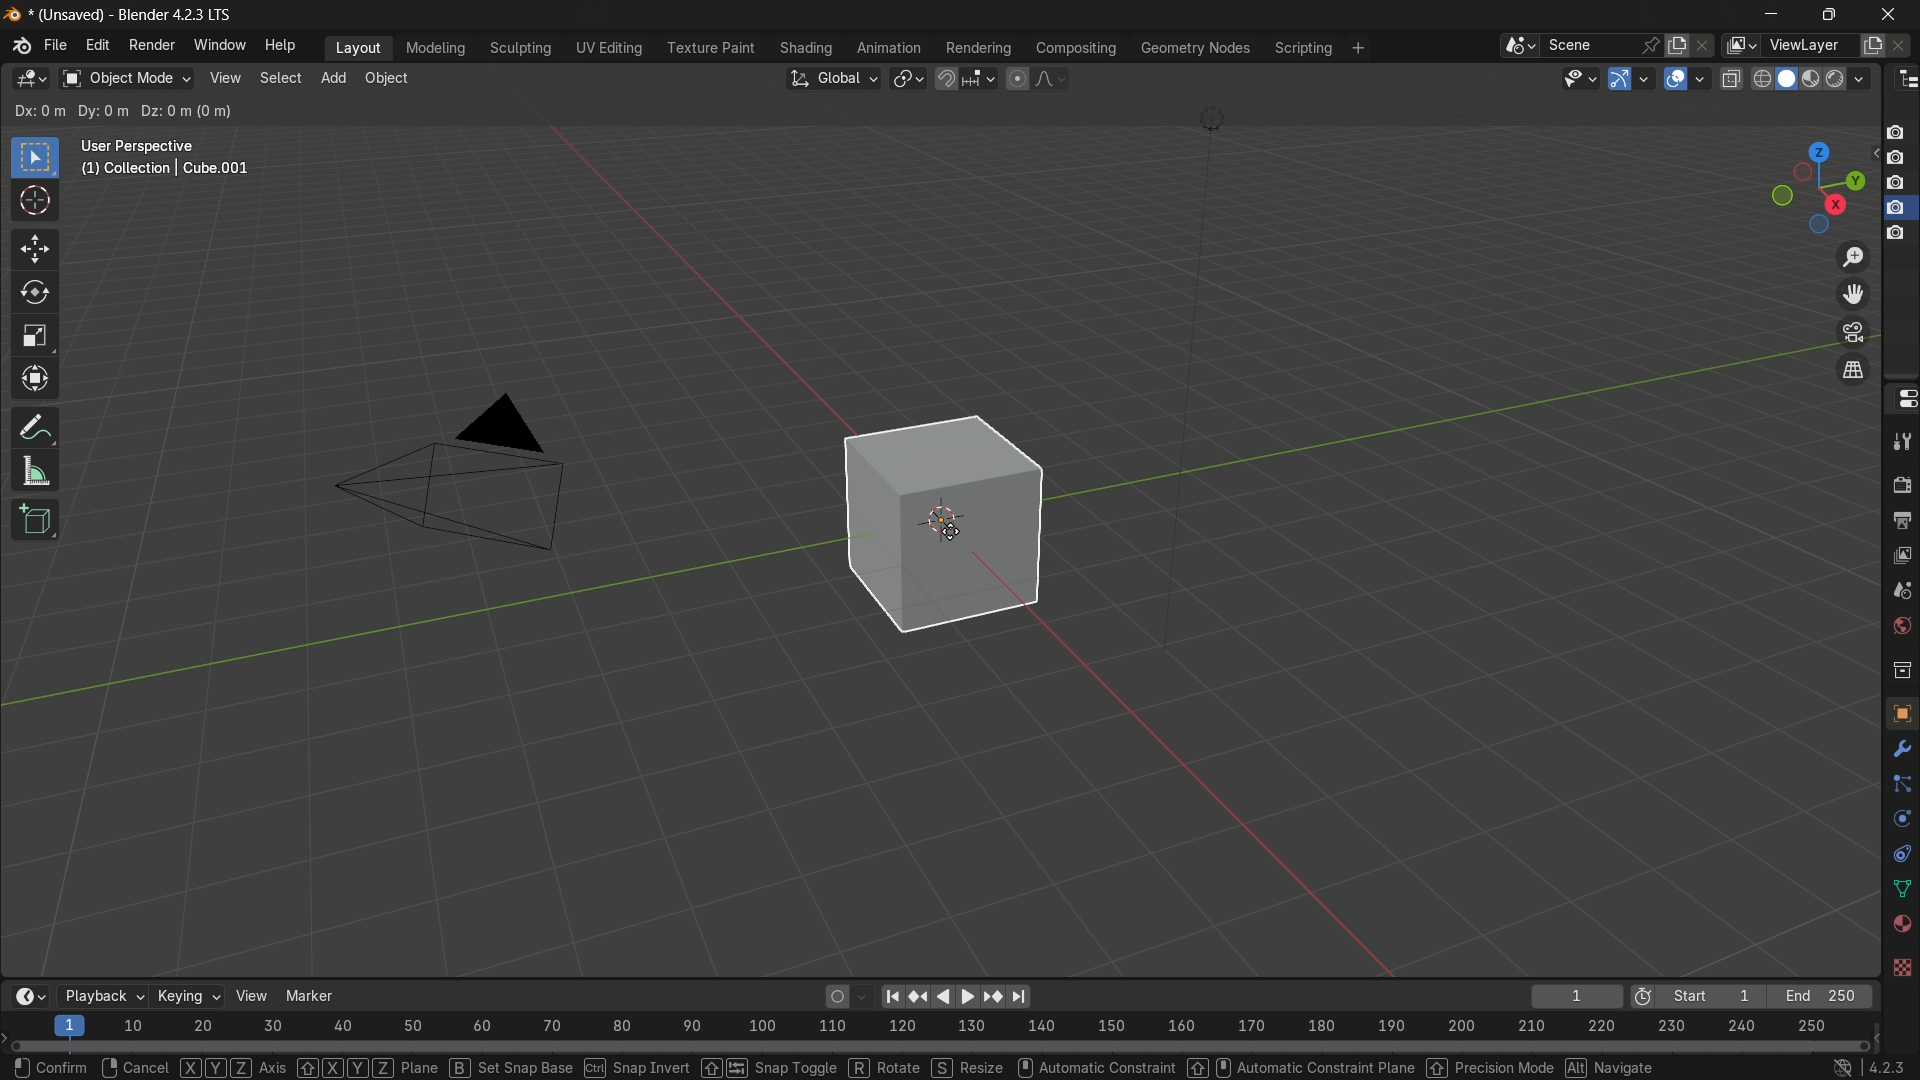  What do you see at coordinates (953, 995) in the screenshot?
I see `play` at bounding box center [953, 995].